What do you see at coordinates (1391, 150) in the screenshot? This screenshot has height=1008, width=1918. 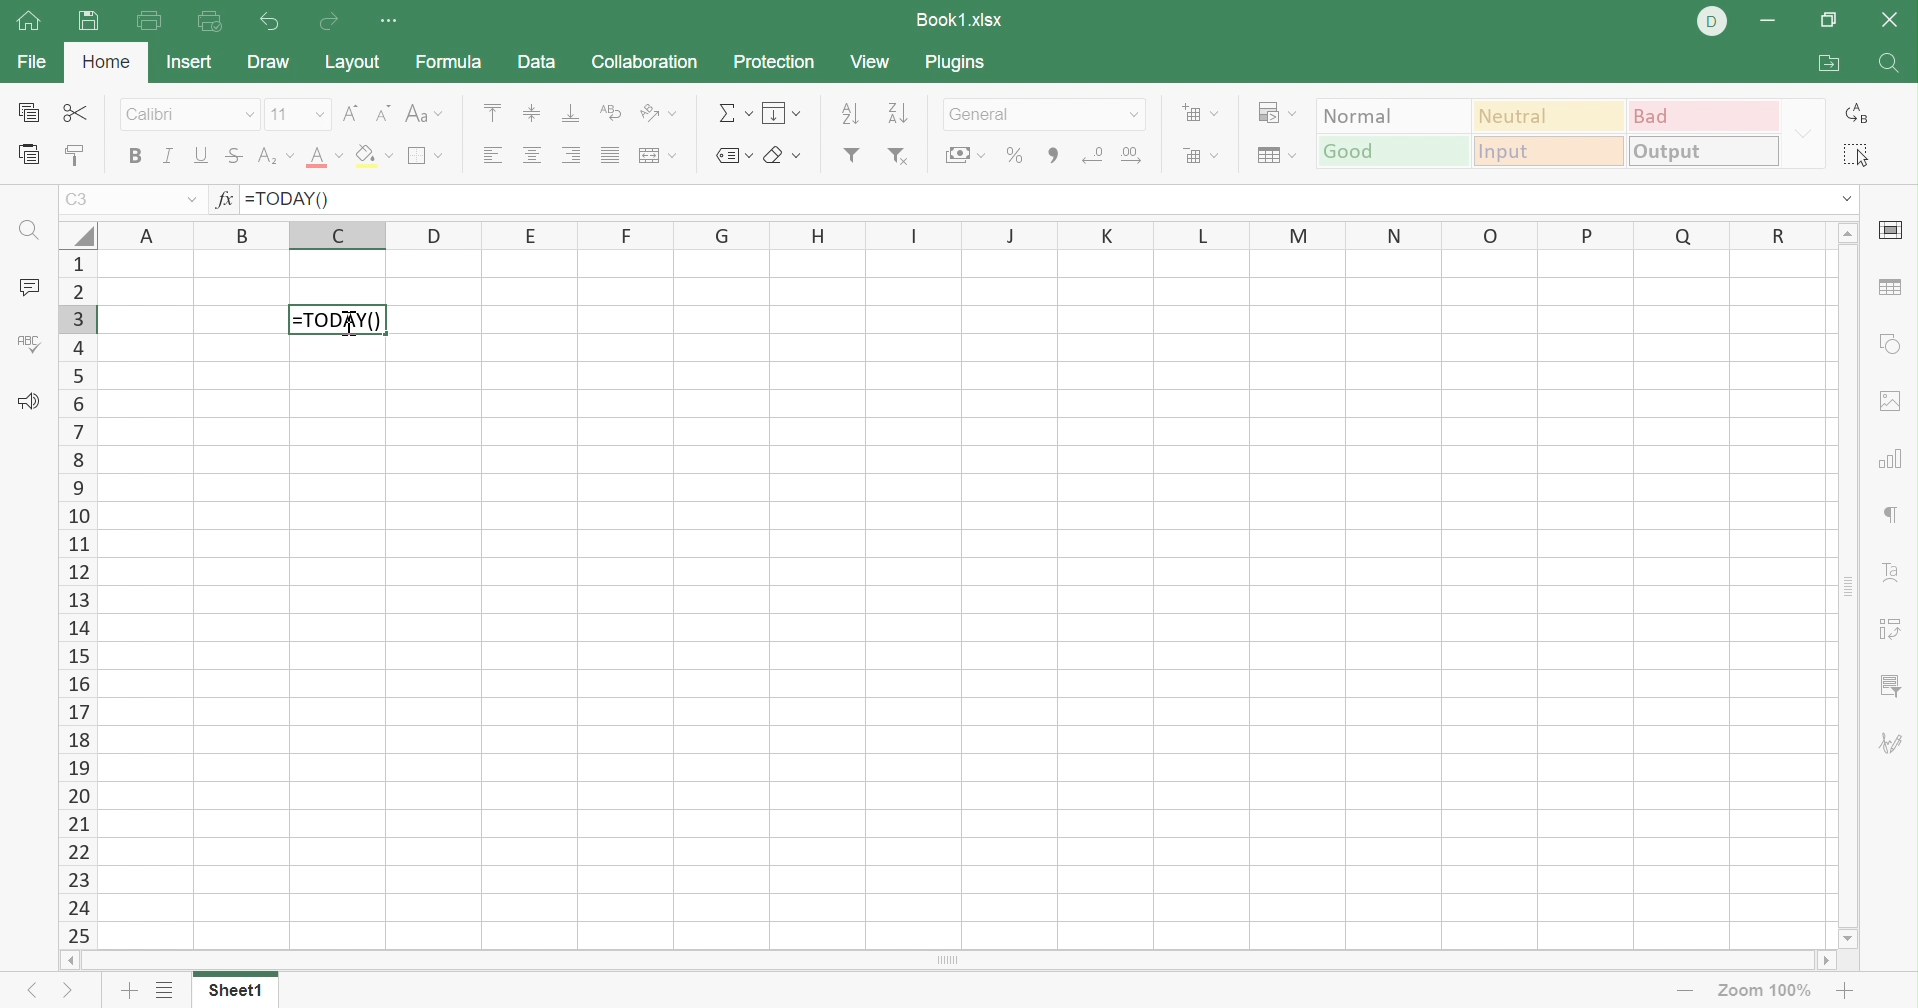 I see `Good` at bounding box center [1391, 150].